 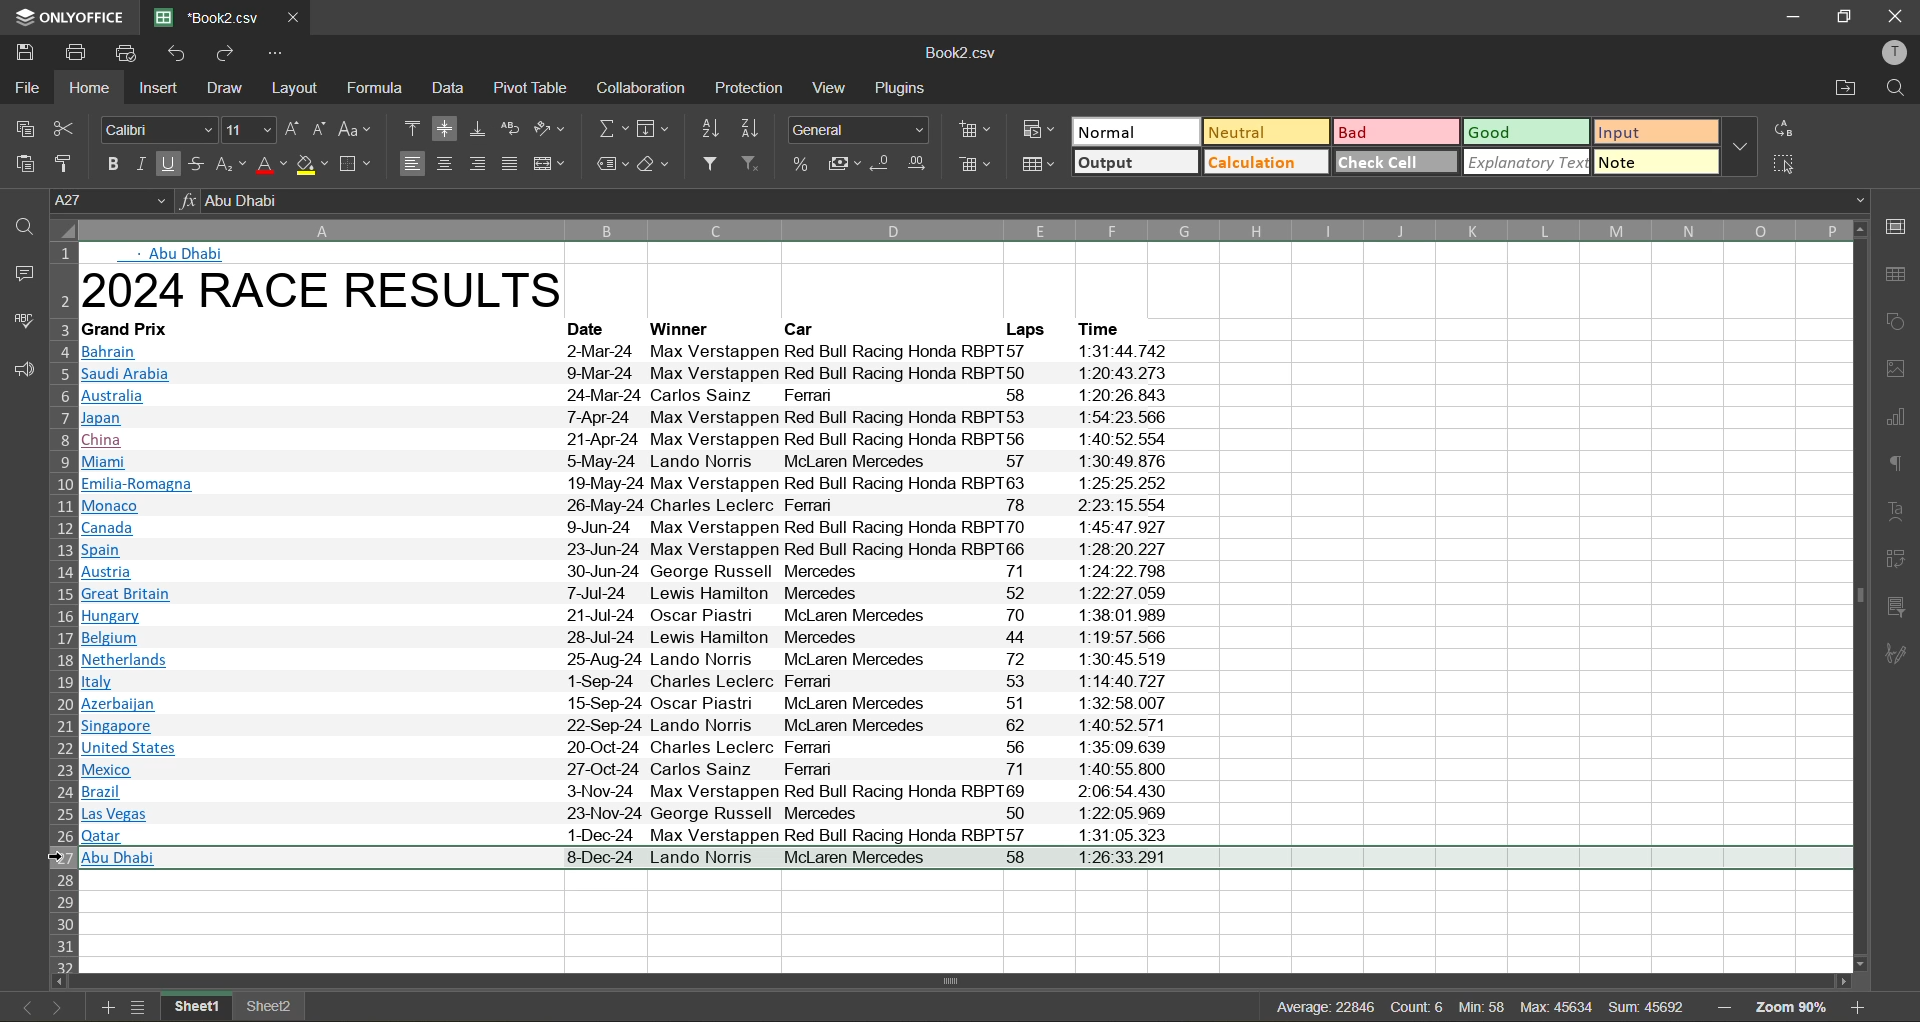 What do you see at coordinates (204, 16) in the screenshot?
I see `filename` at bounding box center [204, 16].